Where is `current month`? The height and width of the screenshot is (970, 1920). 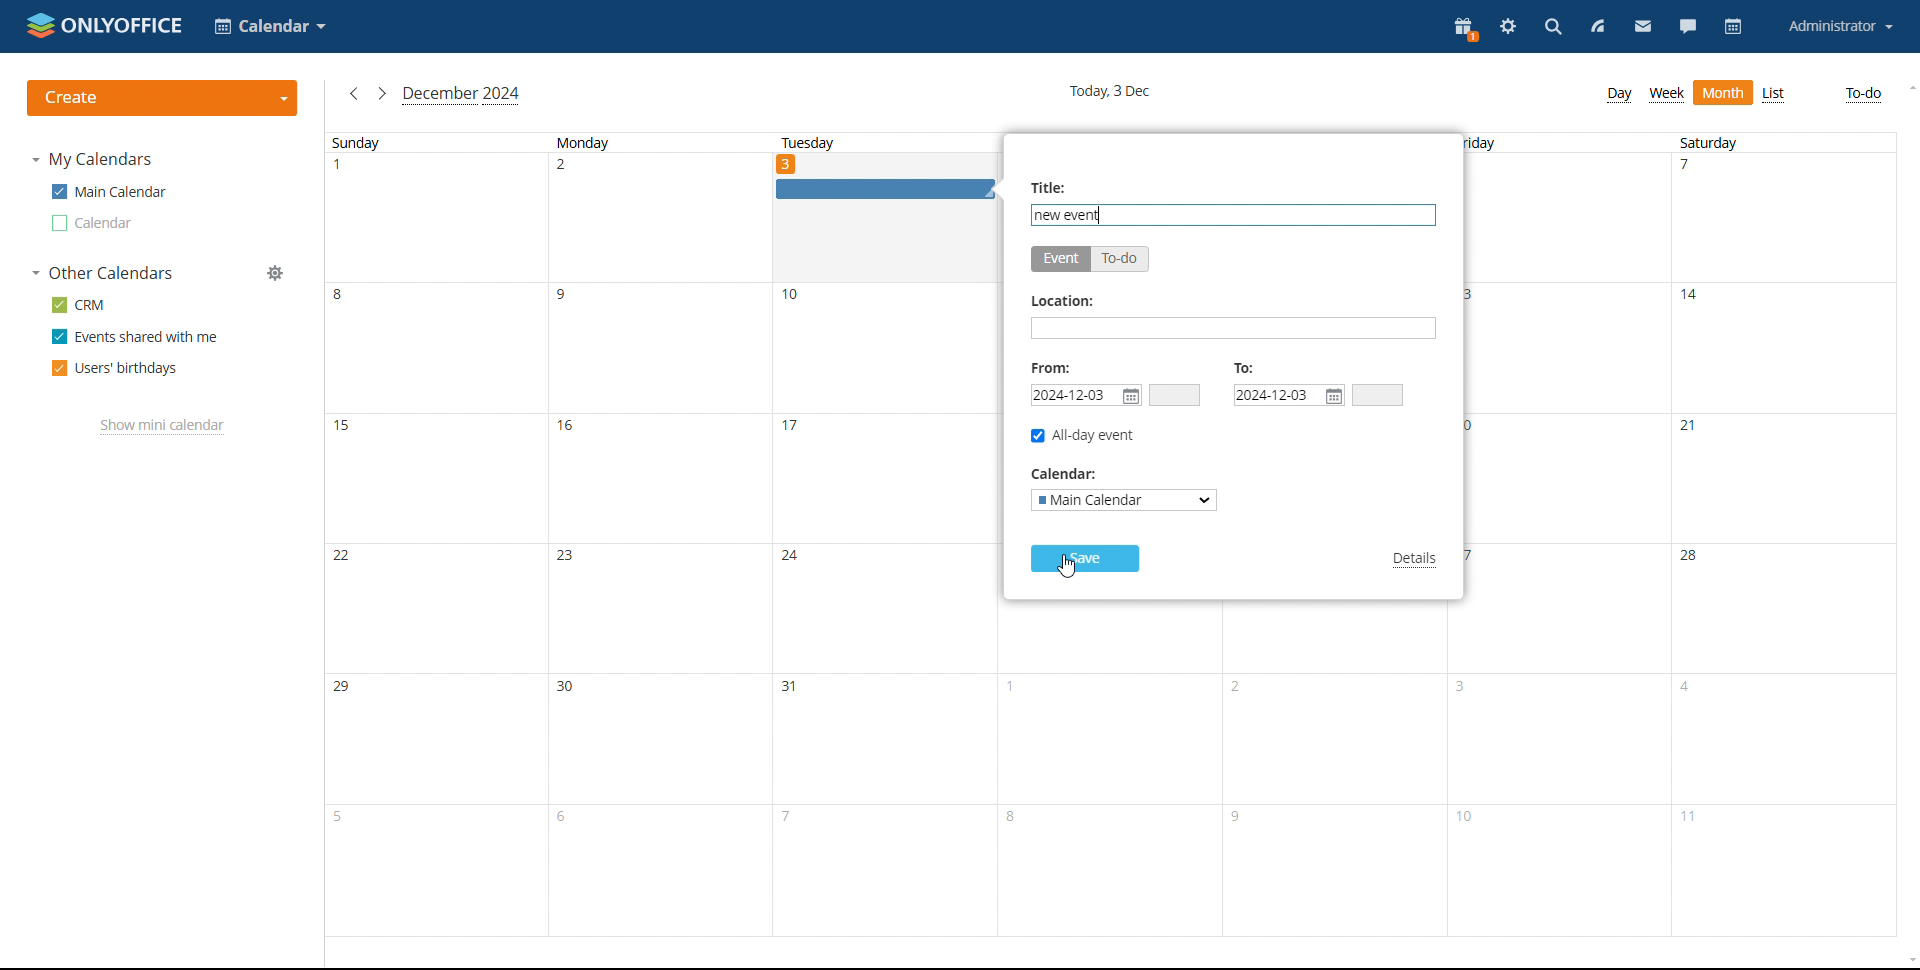
current month is located at coordinates (462, 95).